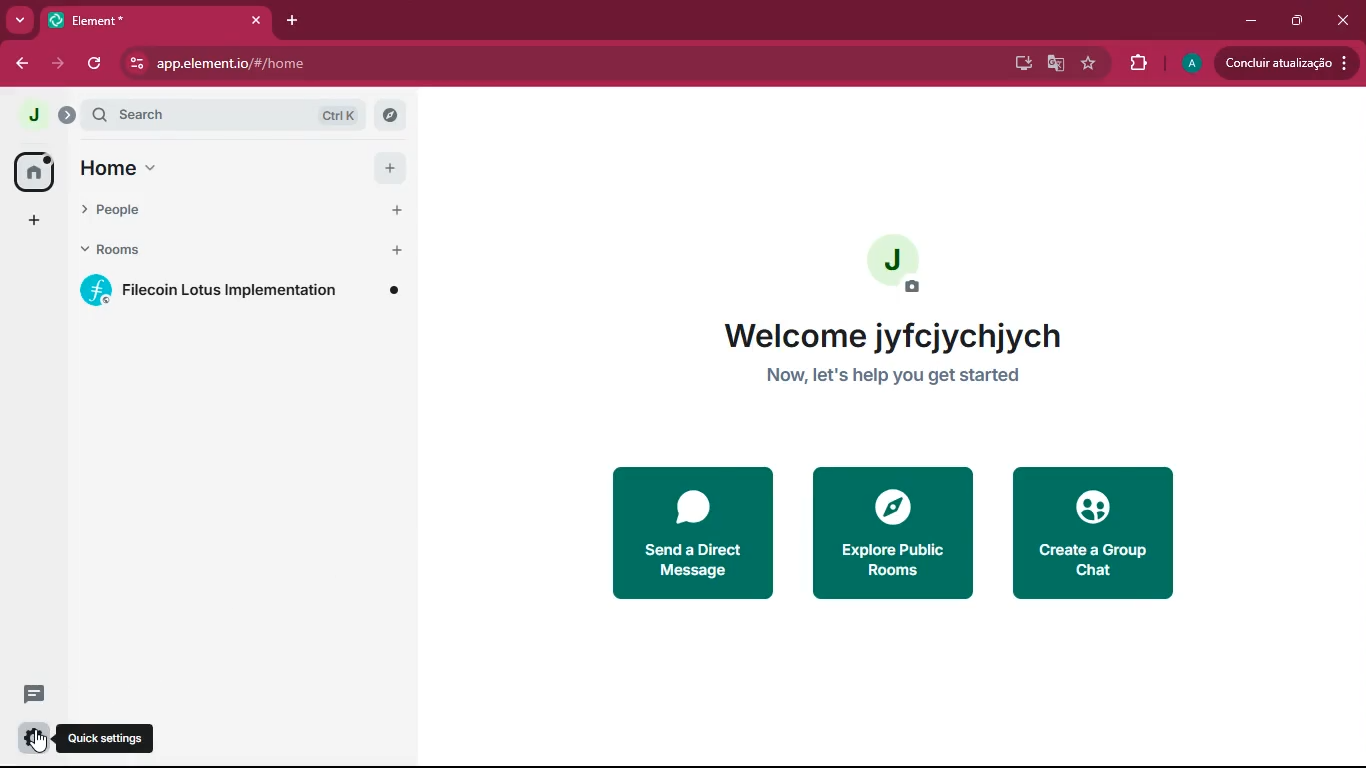  Describe the element at coordinates (15, 64) in the screenshot. I see `back` at that location.